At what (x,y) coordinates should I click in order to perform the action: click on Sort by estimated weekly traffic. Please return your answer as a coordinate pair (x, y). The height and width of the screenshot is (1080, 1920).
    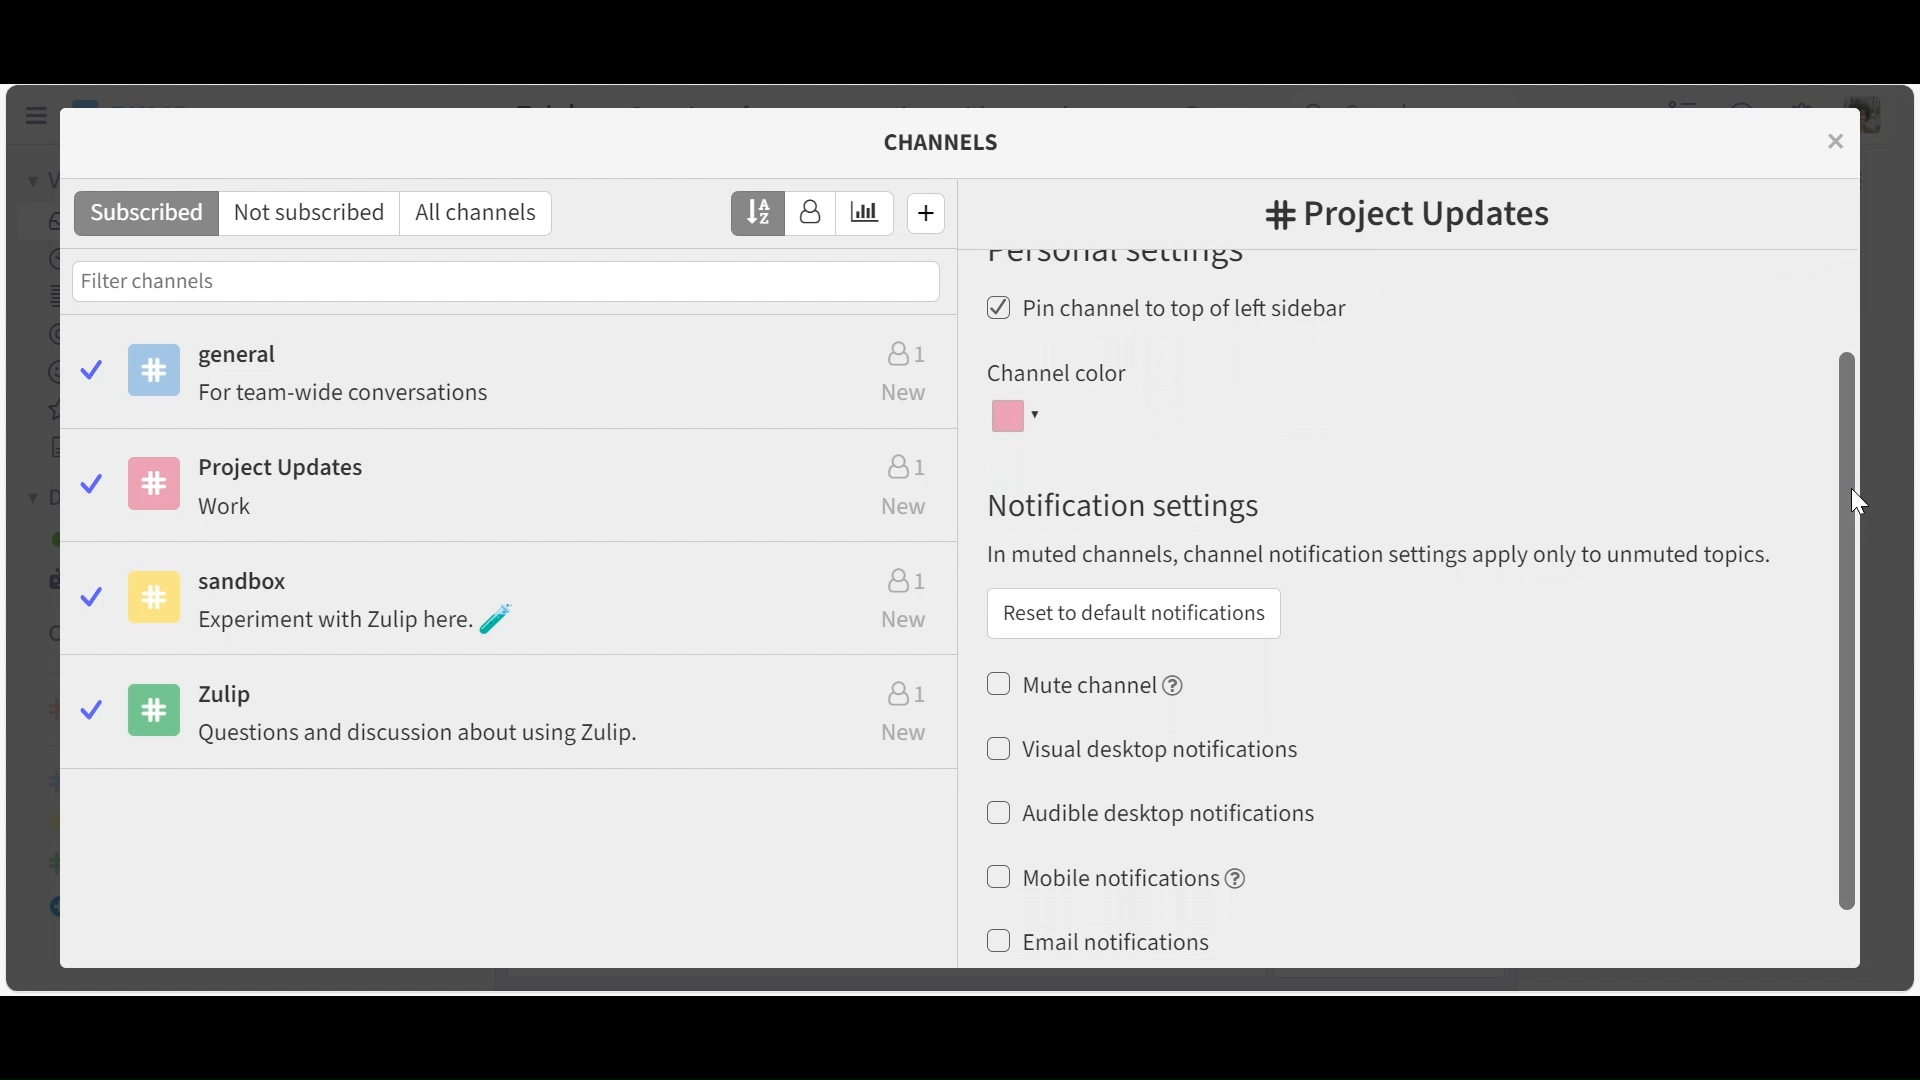
    Looking at the image, I should click on (866, 214).